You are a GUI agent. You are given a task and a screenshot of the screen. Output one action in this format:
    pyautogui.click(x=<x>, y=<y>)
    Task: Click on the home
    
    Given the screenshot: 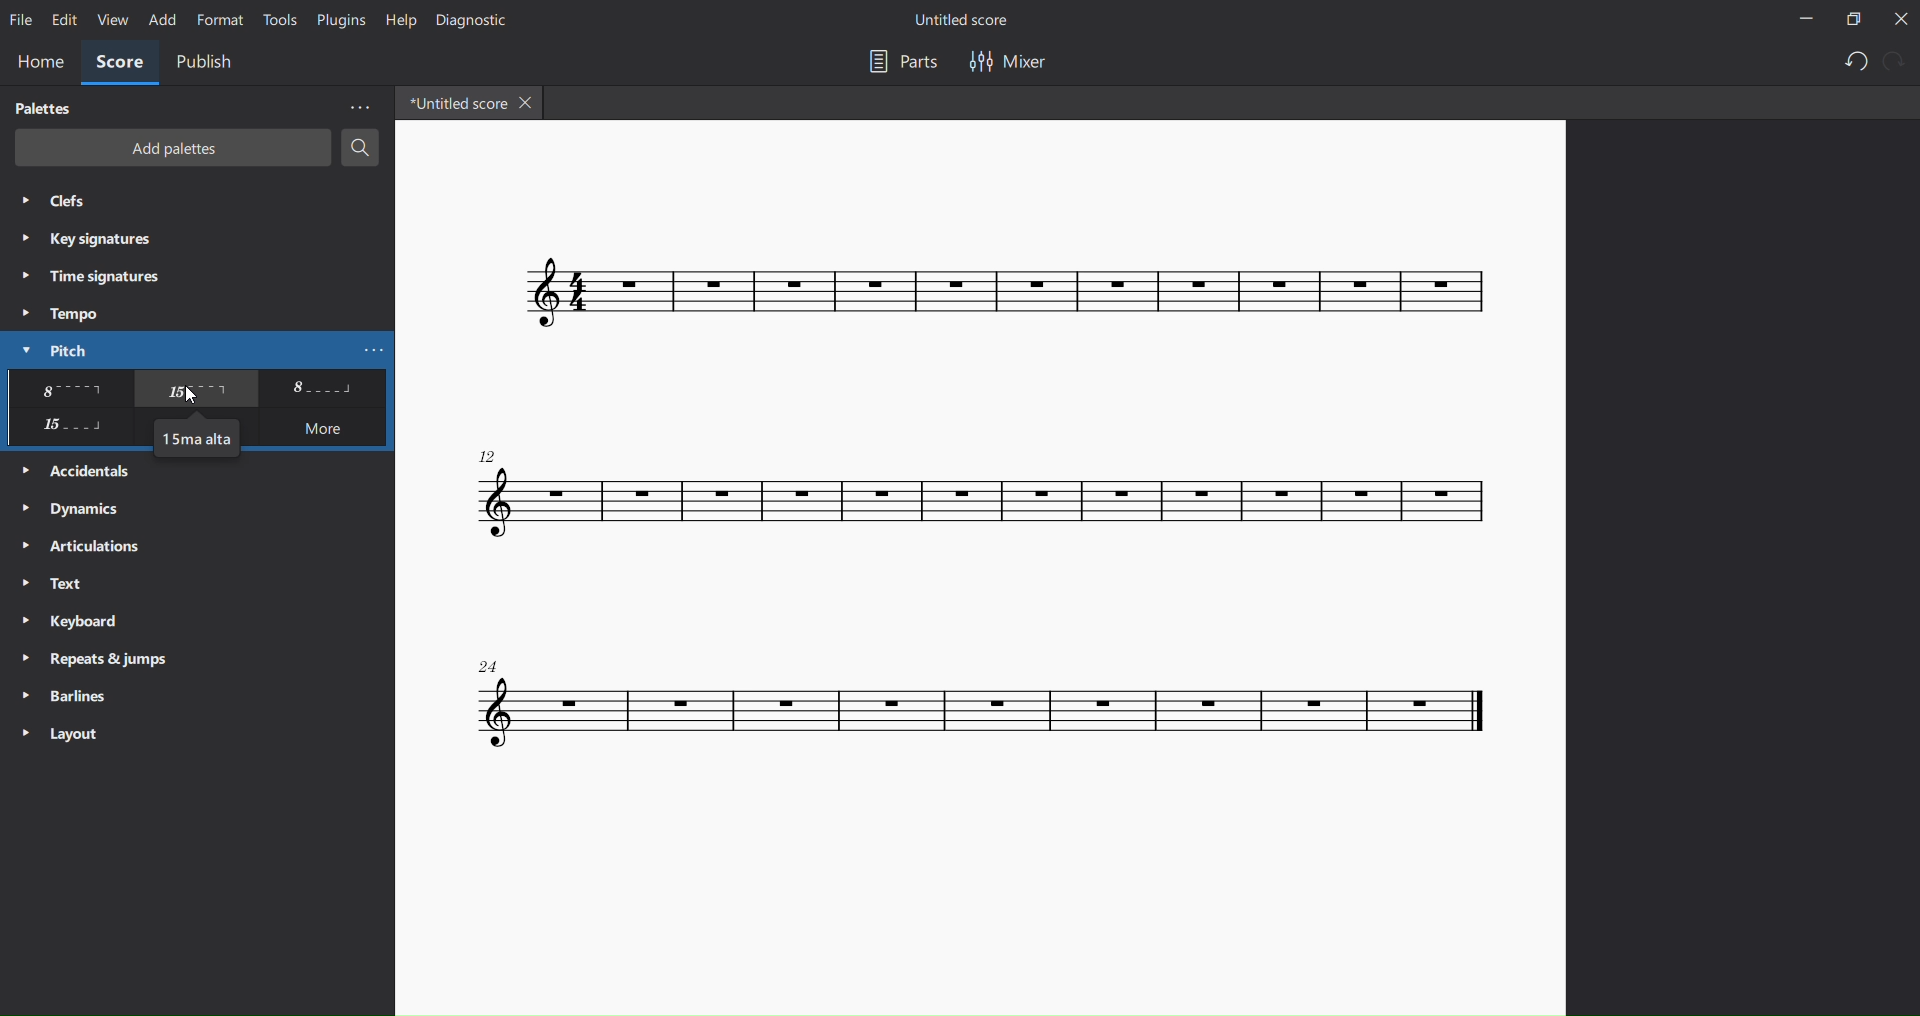 What is the action you would take?
    pyautogui.click(x=35, y=64)
    